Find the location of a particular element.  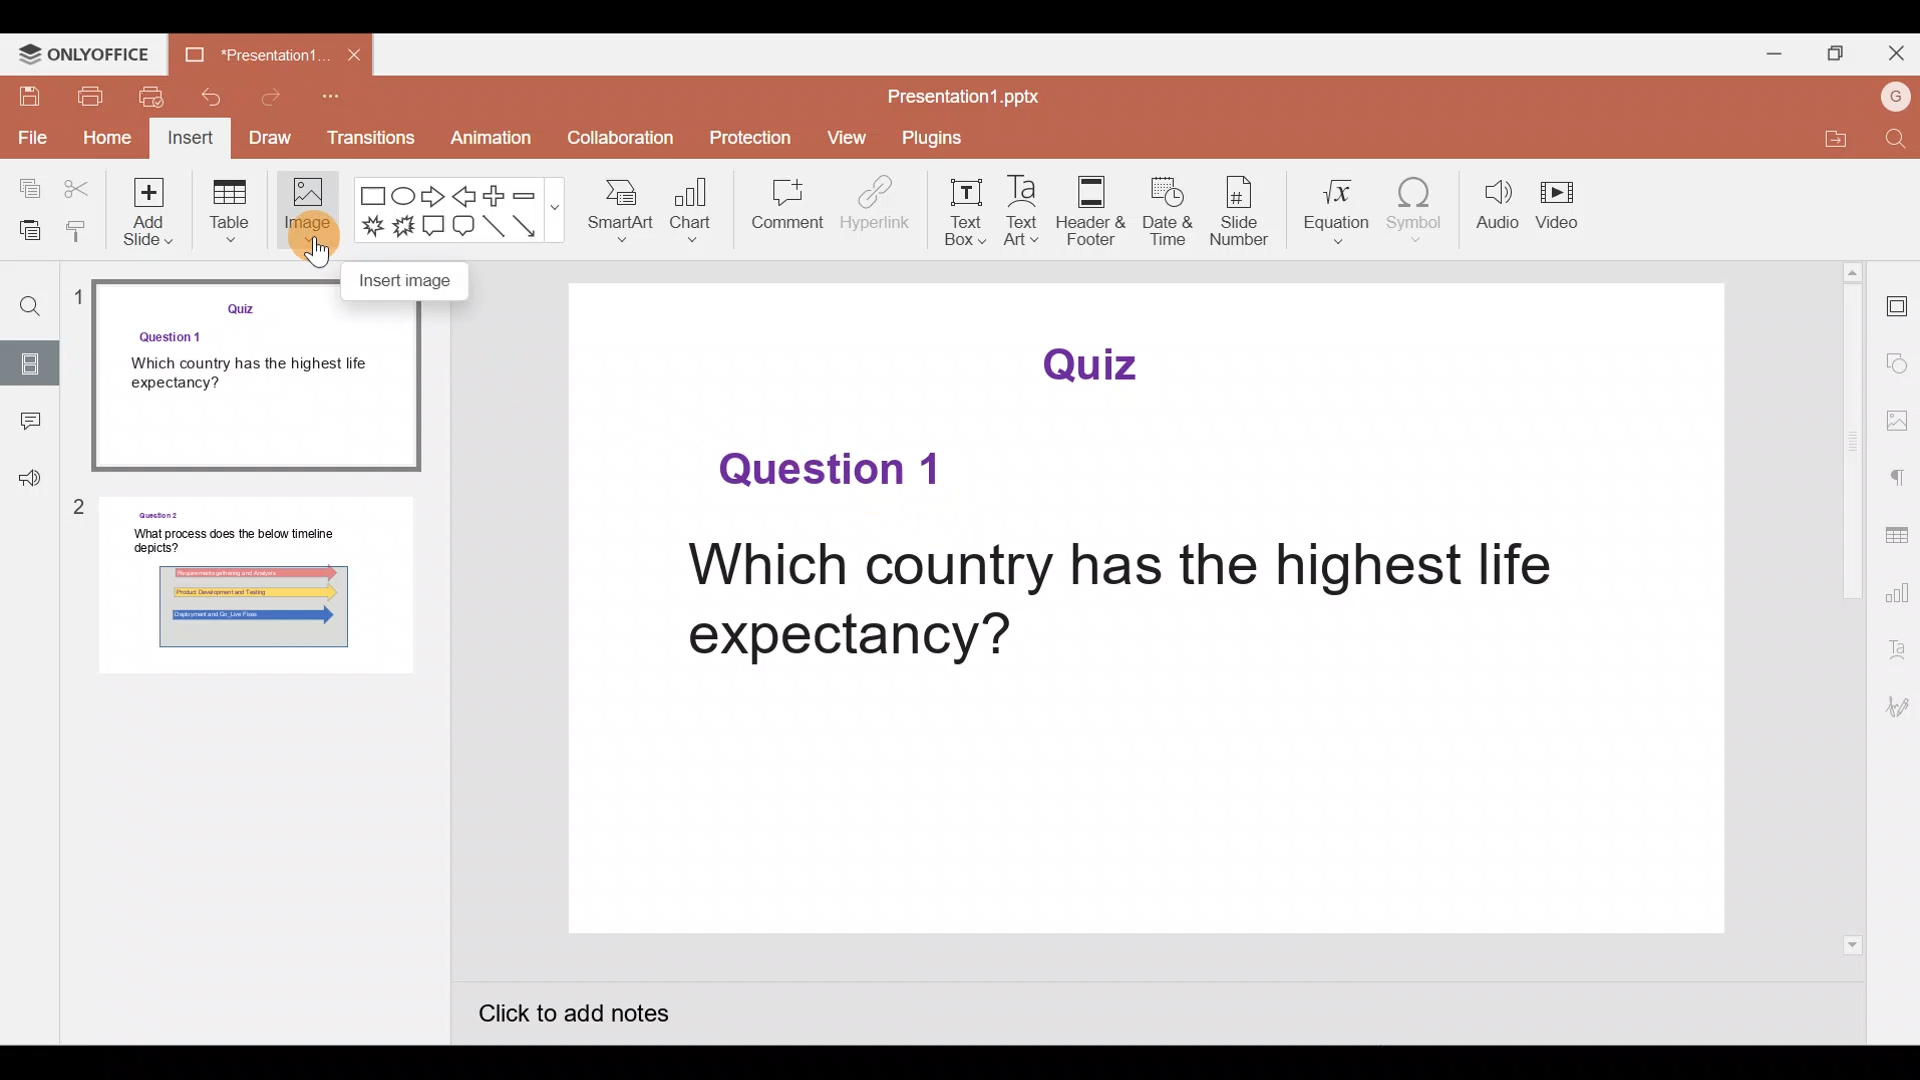

Slide settings is located at coordinates (1897, 303).